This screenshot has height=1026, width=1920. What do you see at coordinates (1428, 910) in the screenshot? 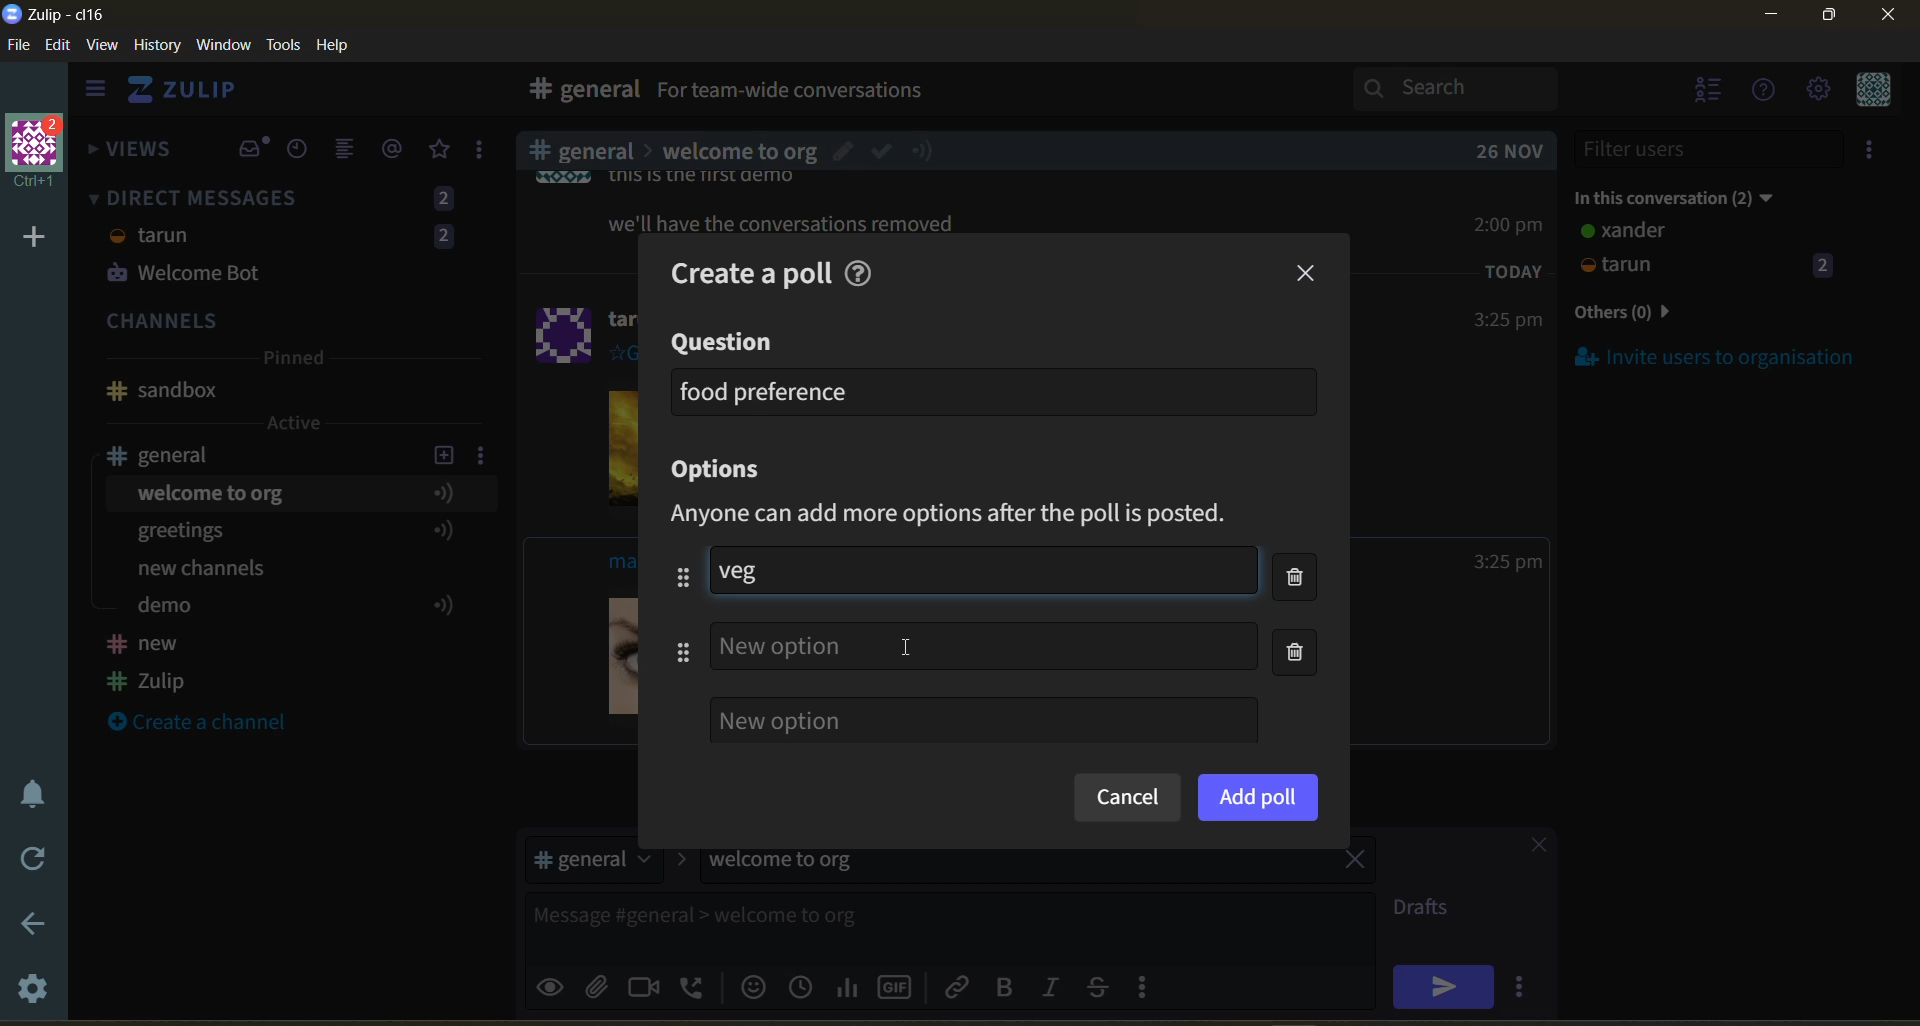
I see `drafts` at bounding box center [1428, 910].